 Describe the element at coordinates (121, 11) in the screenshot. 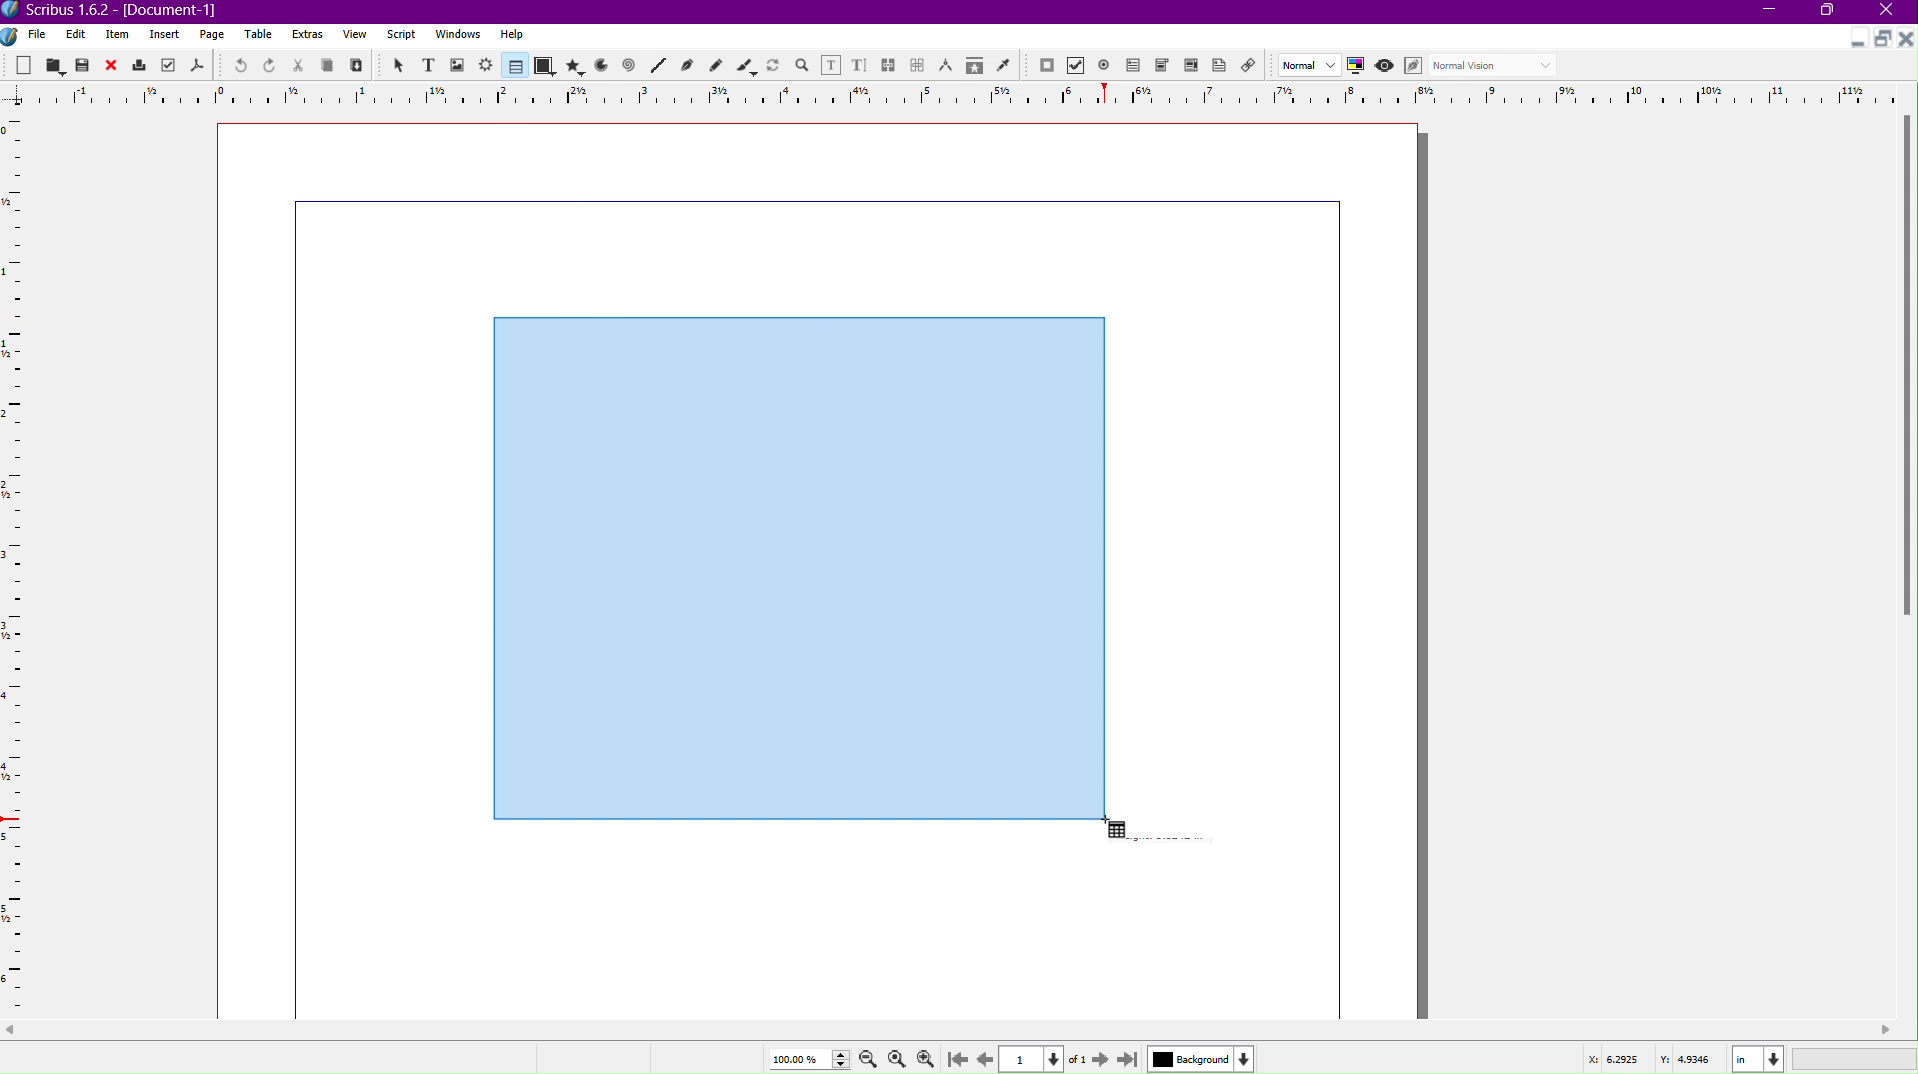

I see `Window Name` at that location.